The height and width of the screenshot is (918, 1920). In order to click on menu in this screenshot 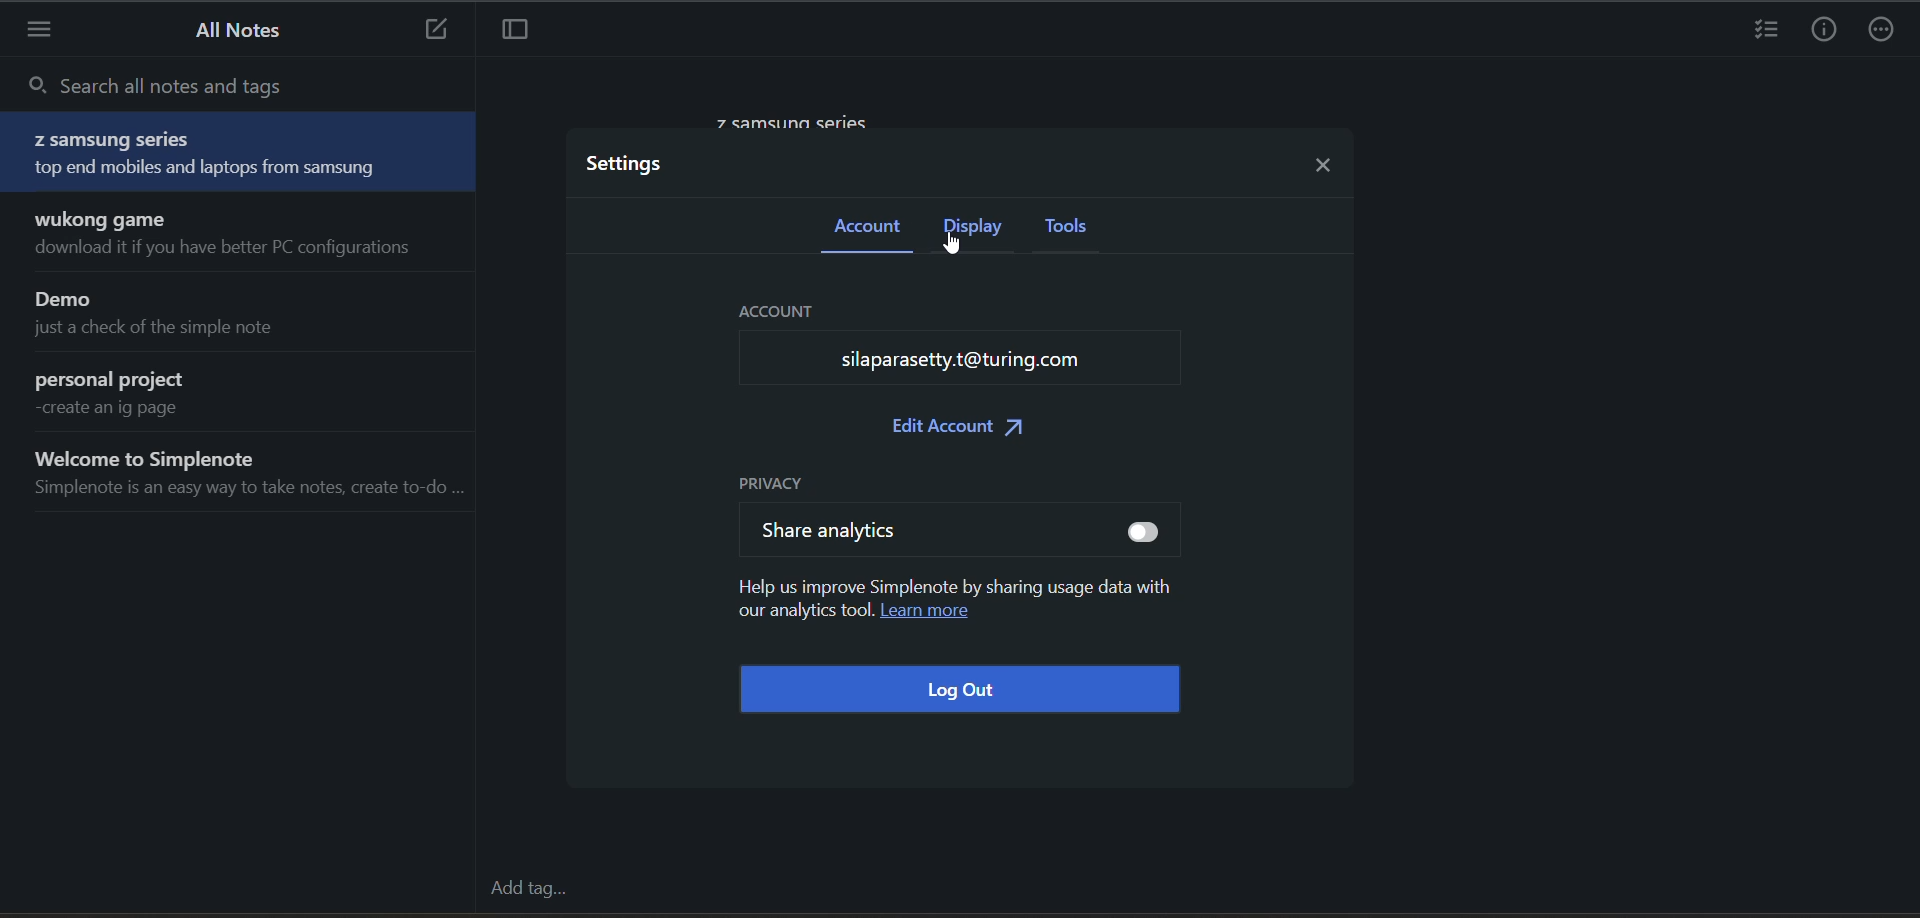, I will do `click(42, 34)`.